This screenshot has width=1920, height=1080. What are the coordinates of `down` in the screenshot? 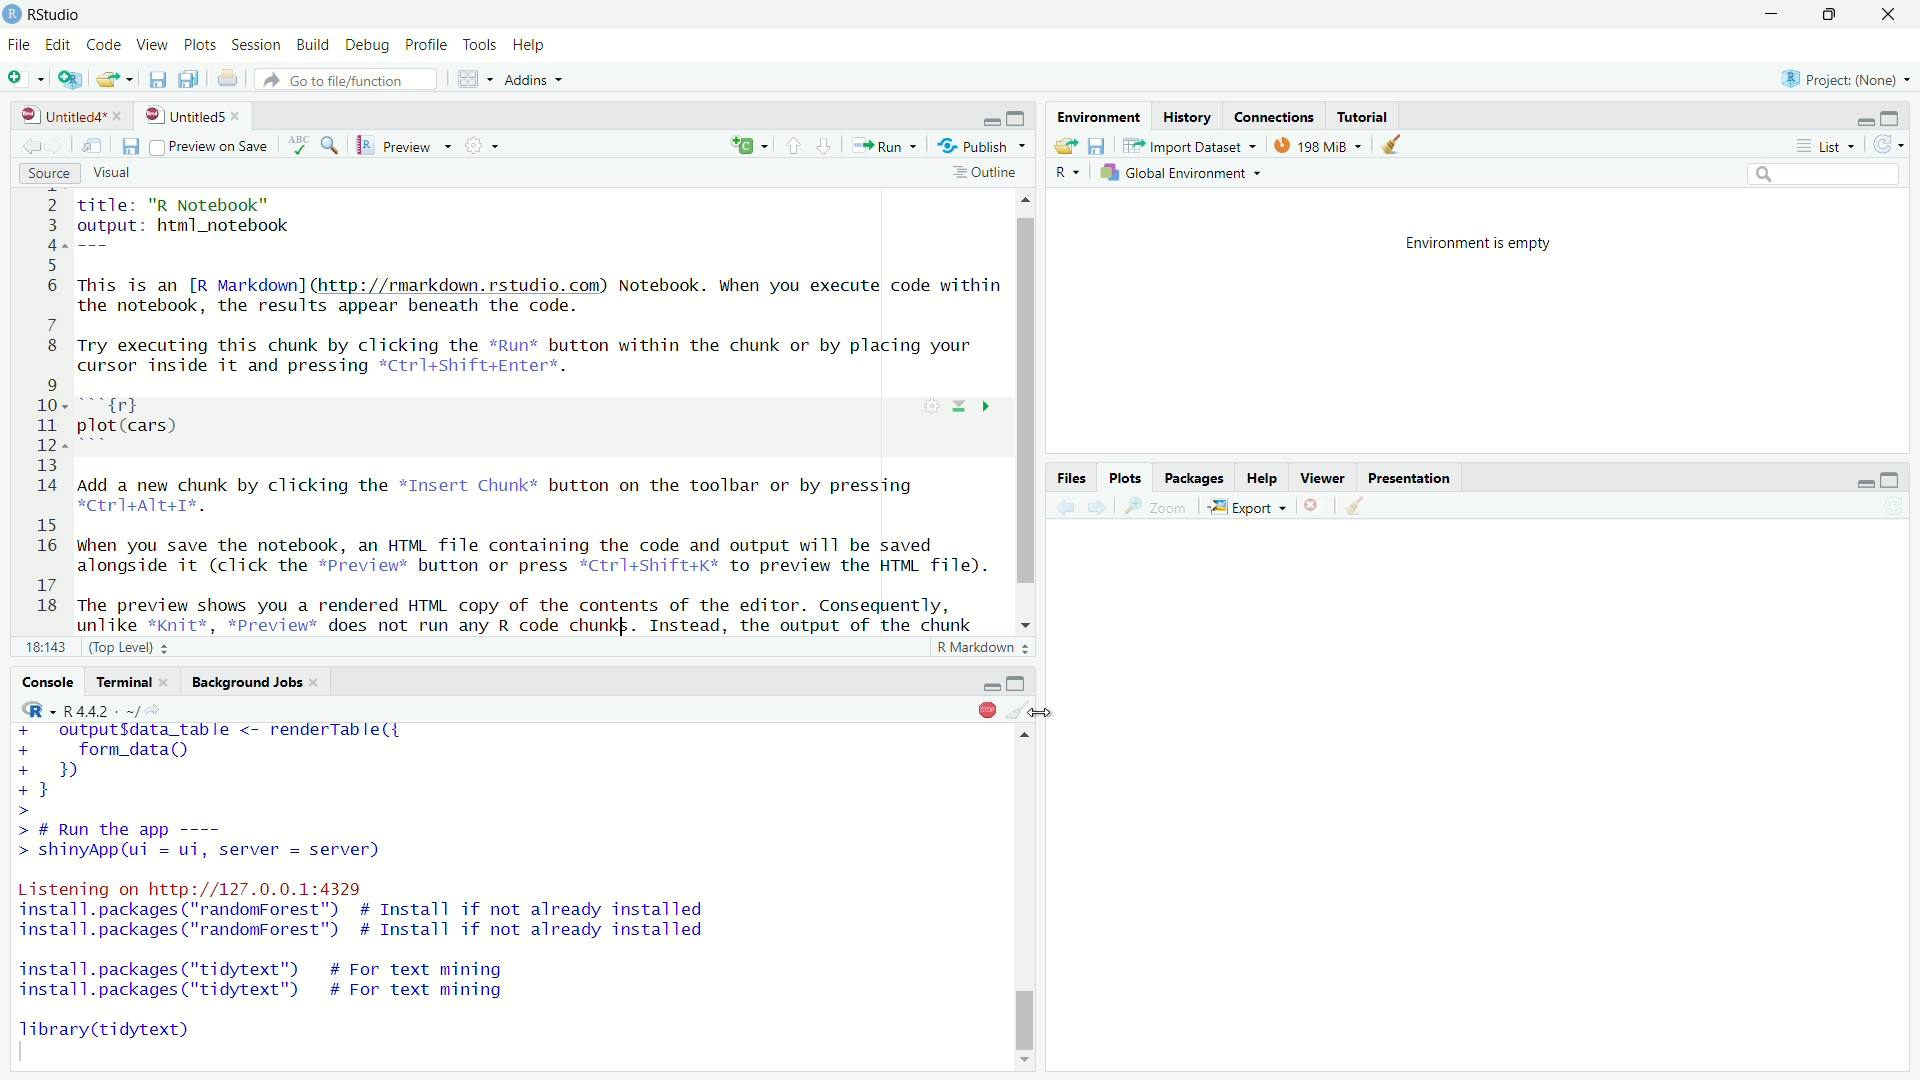 It's located at (794, 146).